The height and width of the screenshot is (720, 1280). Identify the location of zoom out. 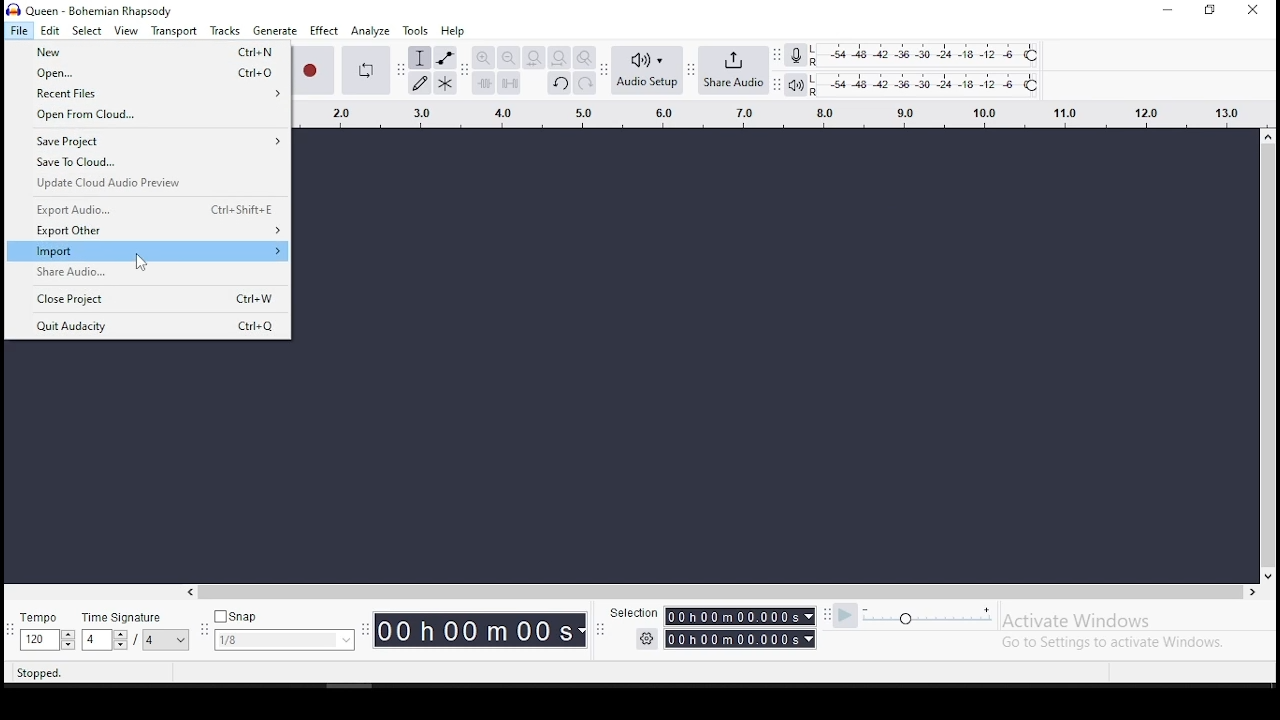
(508, 58).